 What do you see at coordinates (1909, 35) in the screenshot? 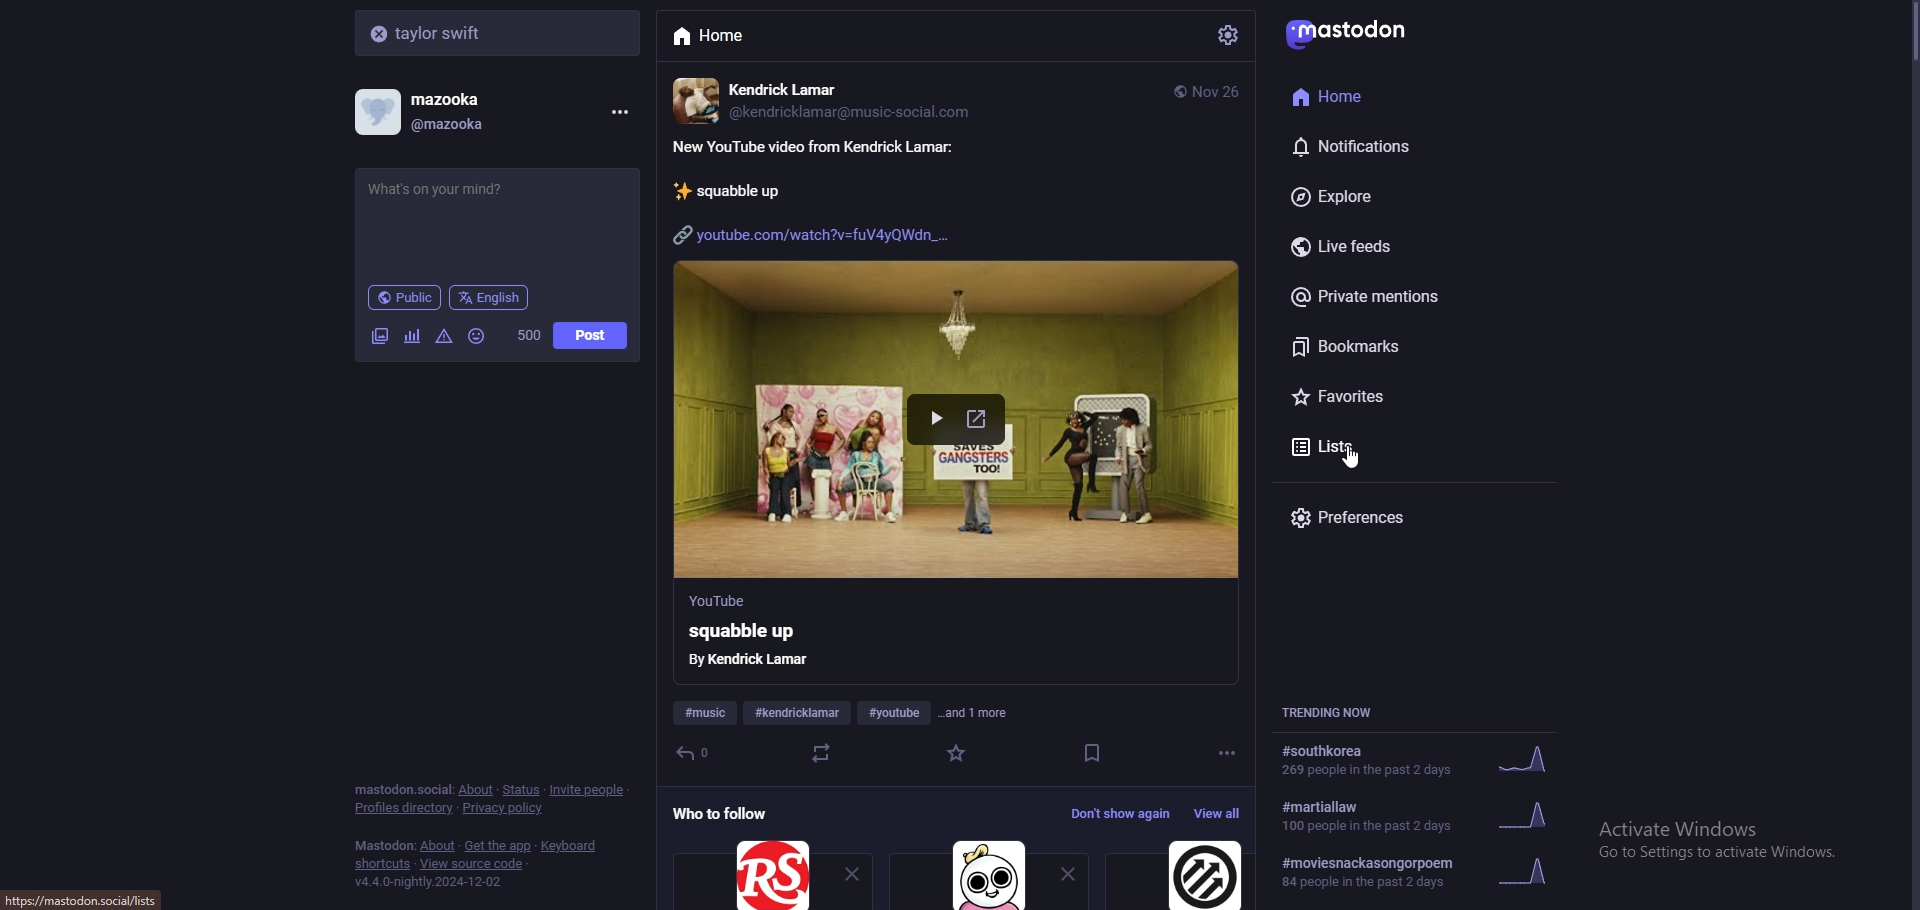
I see `scroll bar` at bounding box center [1909, 35].